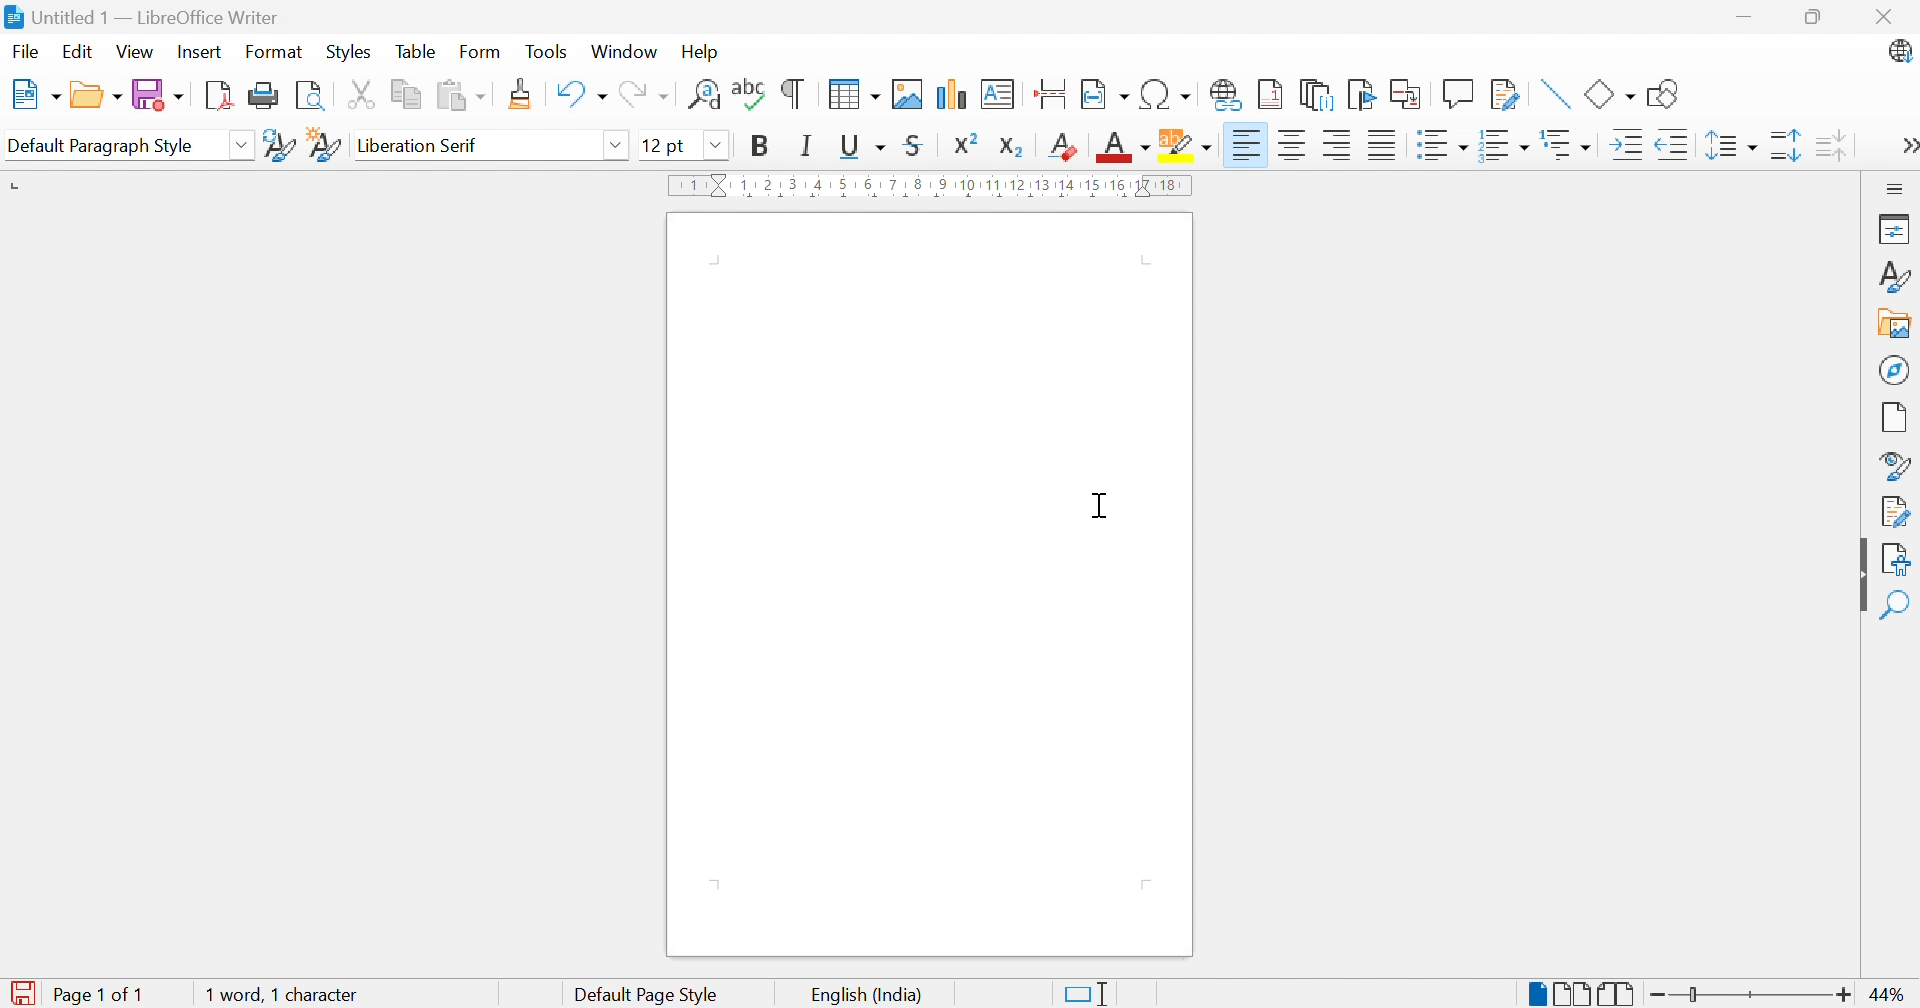 Image resolution: width=1920 pixels, height=1008 pixels. What do you see at coordinates (1842, 996) in the screenshot?
I see `Zoom in` at bounding box center [1842, 996].